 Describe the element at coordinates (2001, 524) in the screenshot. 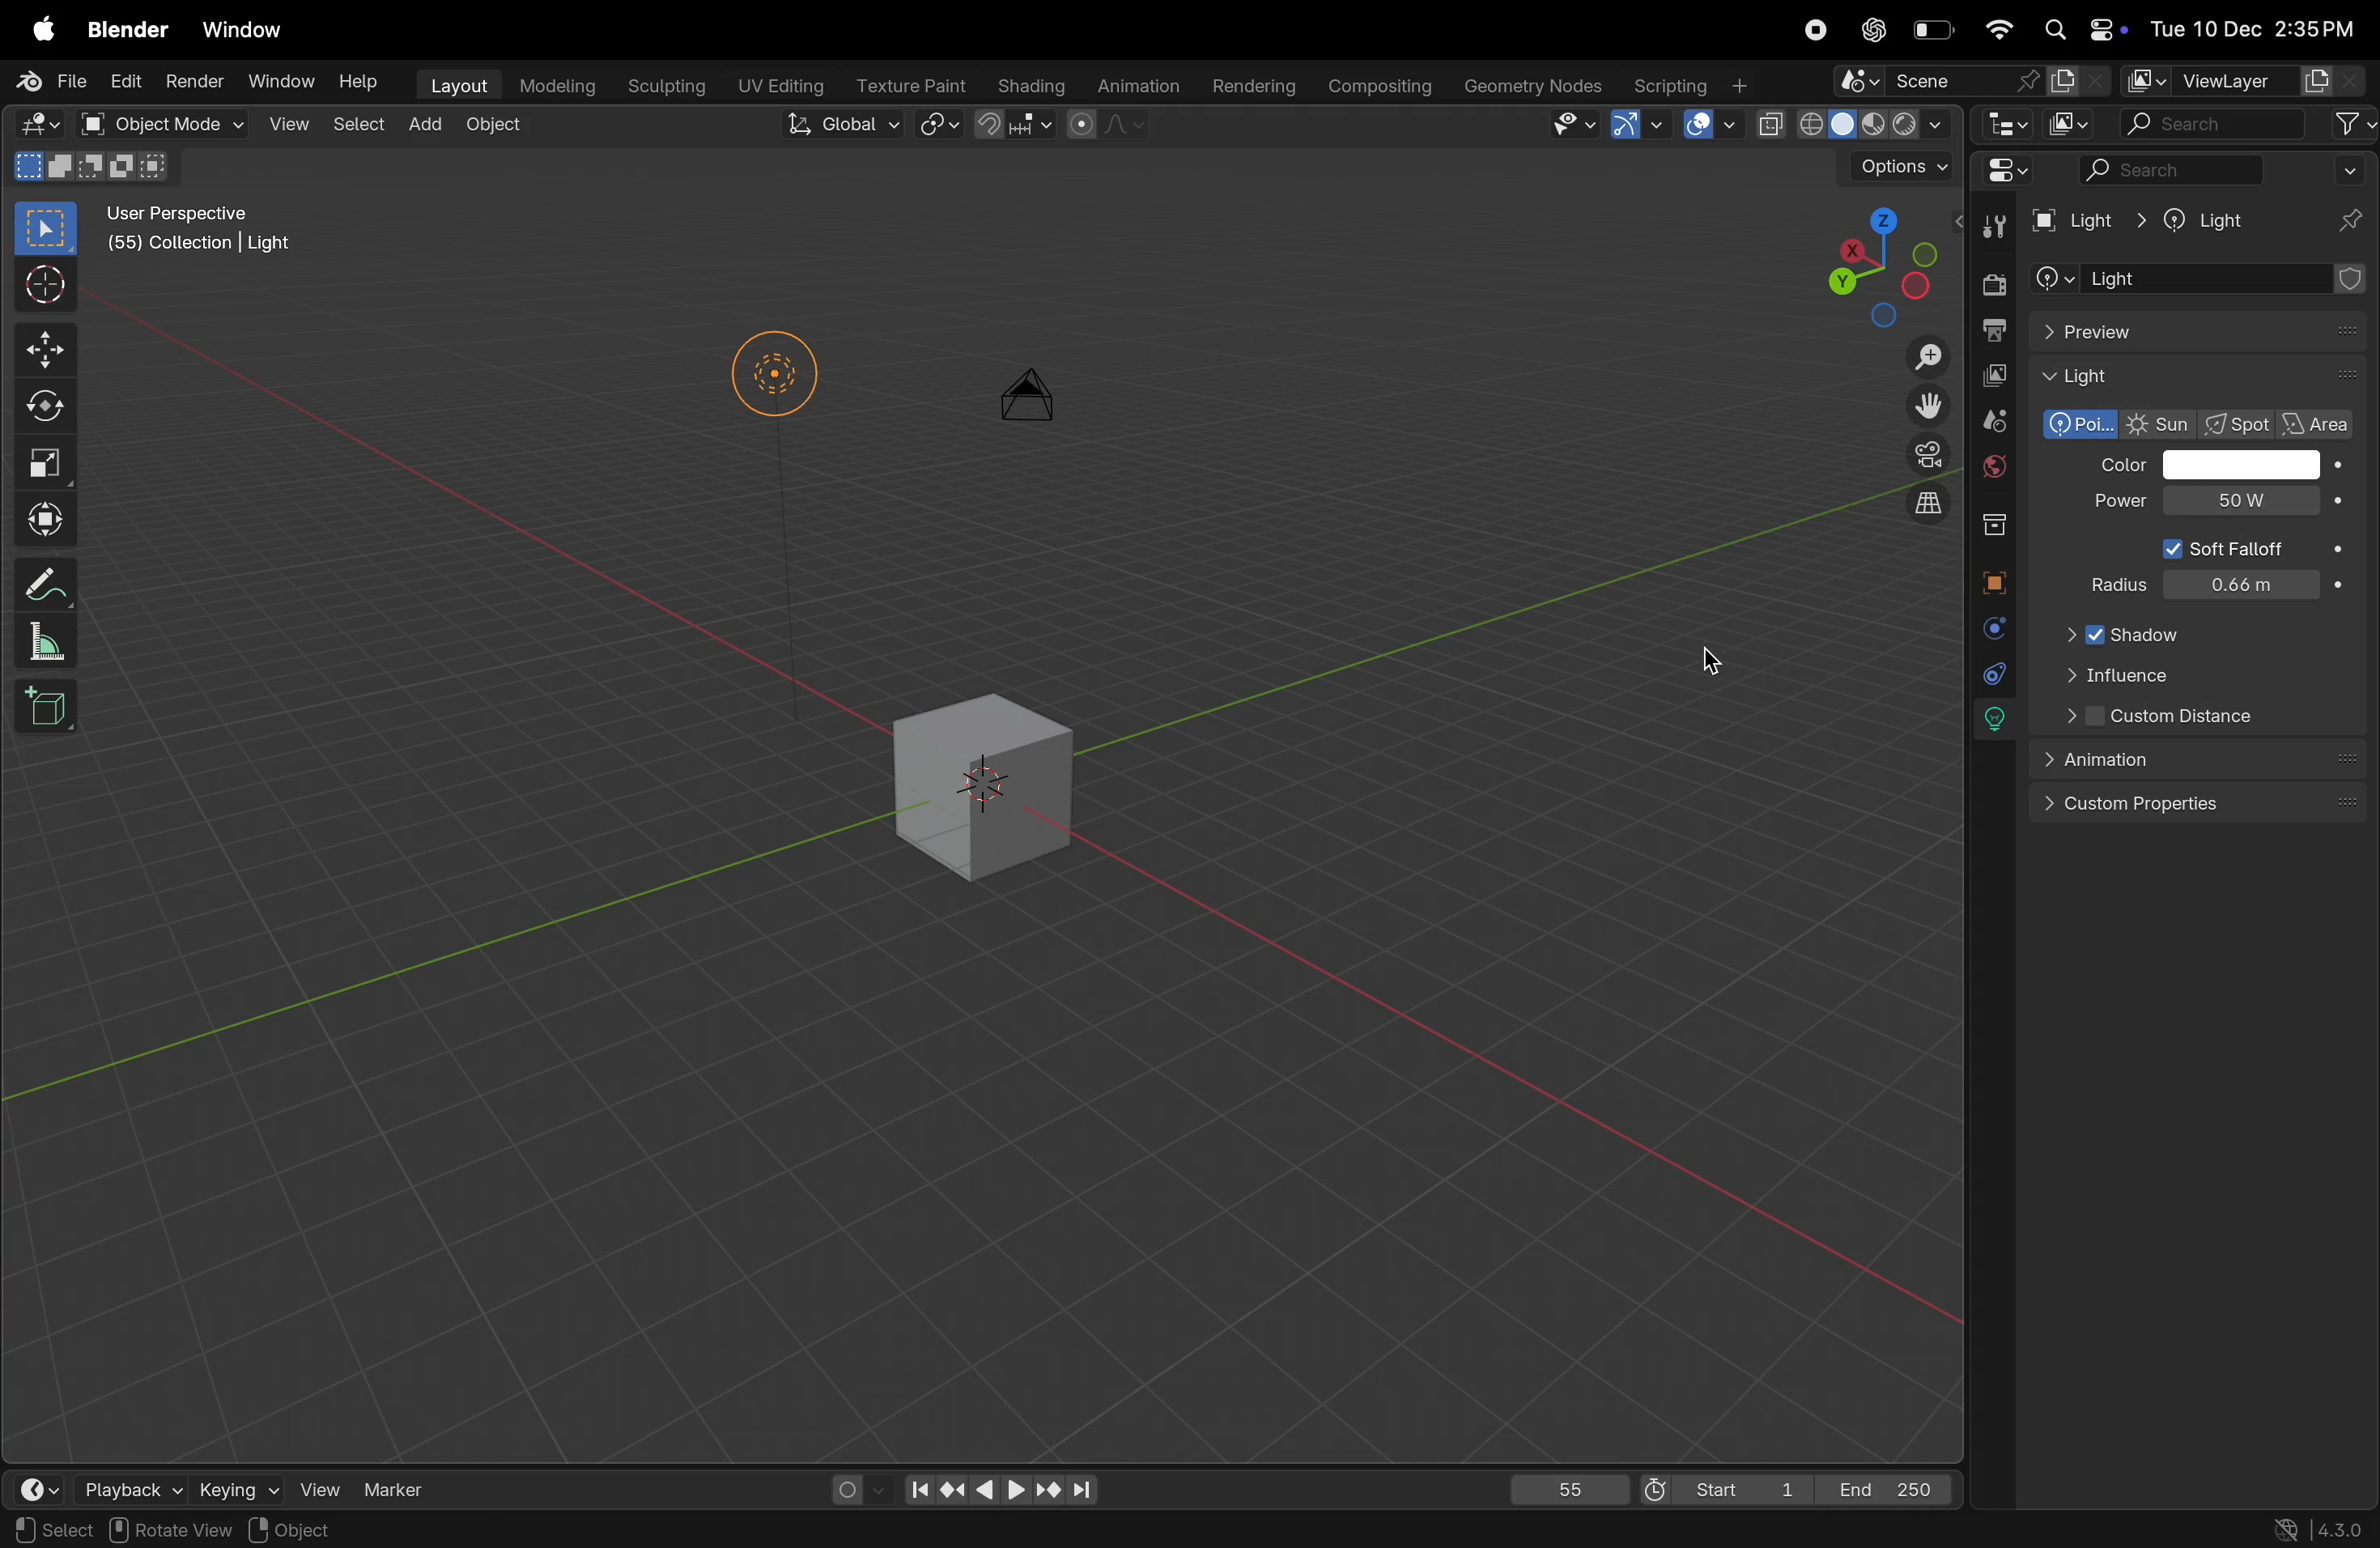

I see `collection` at that location.